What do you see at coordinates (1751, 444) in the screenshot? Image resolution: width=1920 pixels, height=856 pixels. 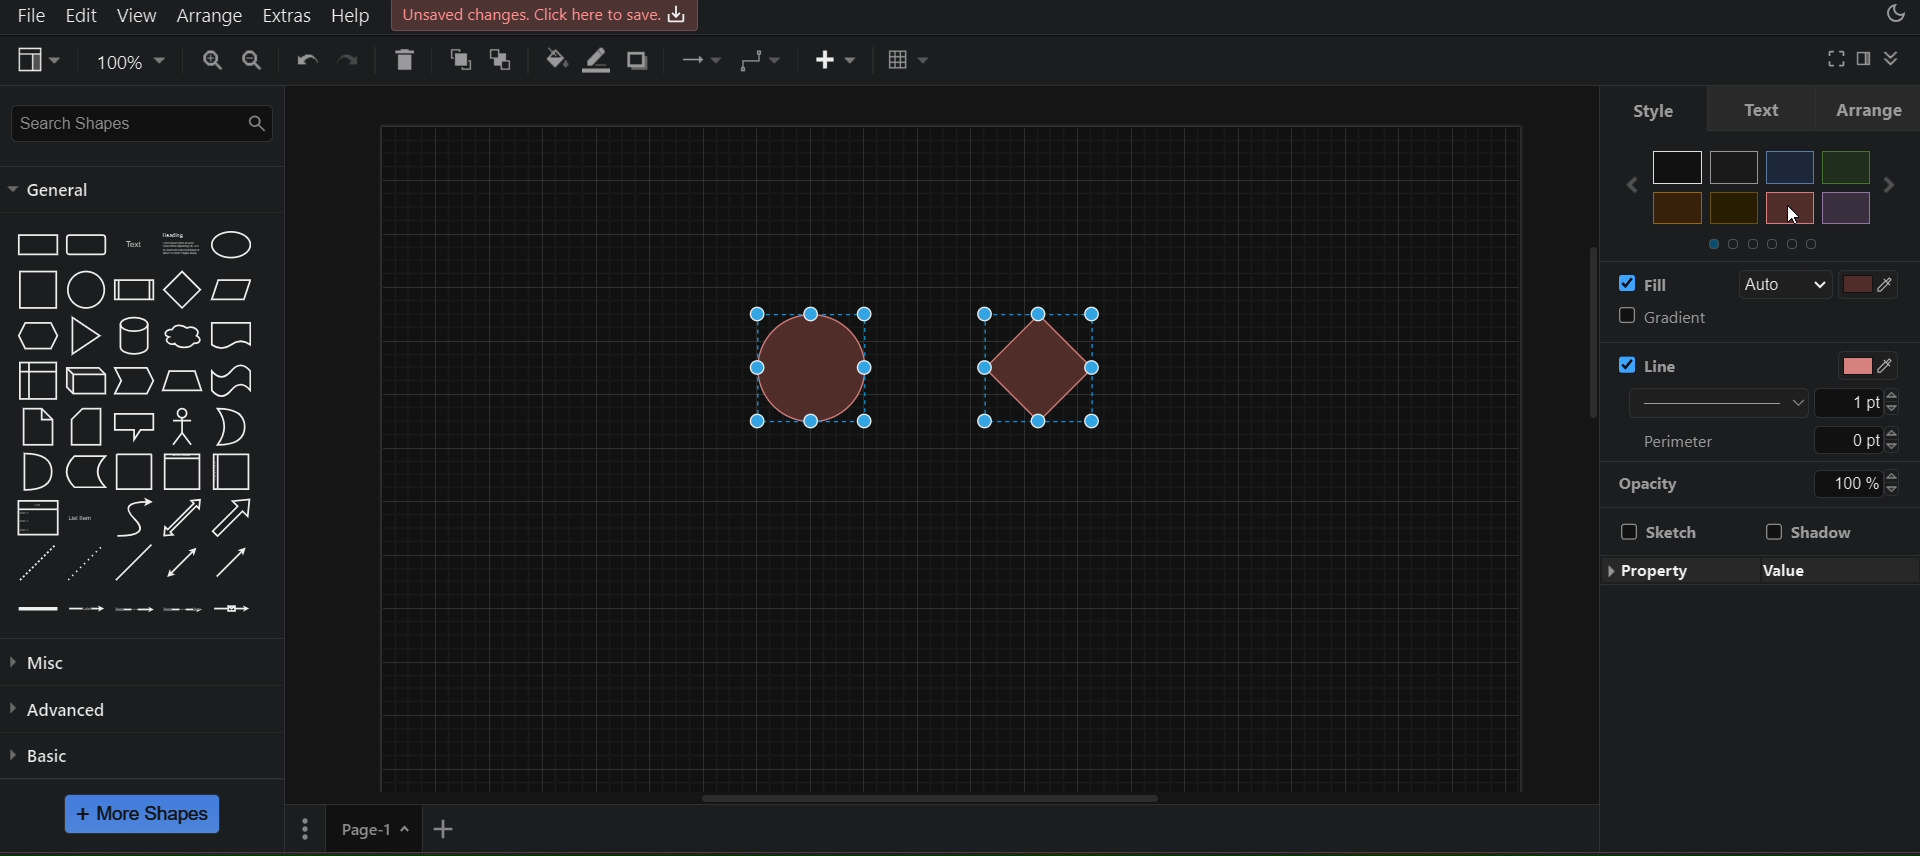 I see `Perimeter` at bounding box center [1751, 444].